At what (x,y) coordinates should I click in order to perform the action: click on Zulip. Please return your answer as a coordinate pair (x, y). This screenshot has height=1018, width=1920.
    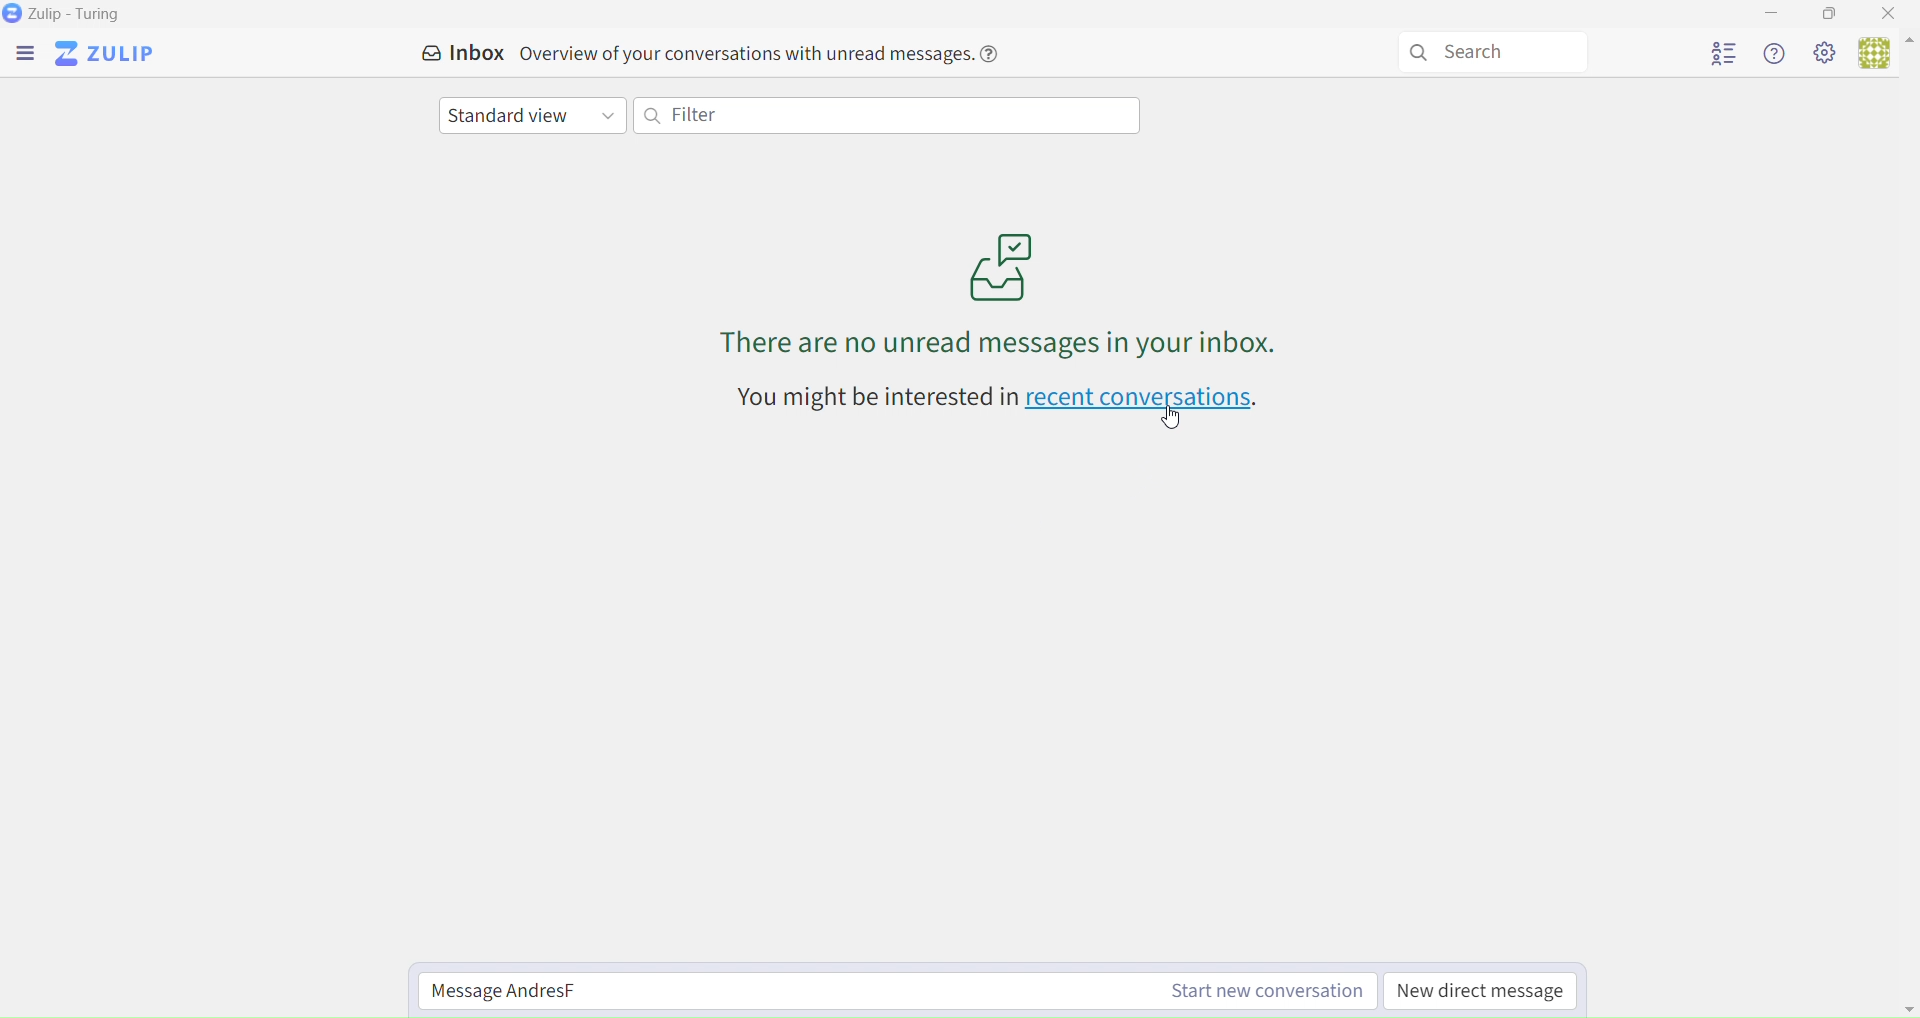
    Looking at the image, I should click on (67, 15).